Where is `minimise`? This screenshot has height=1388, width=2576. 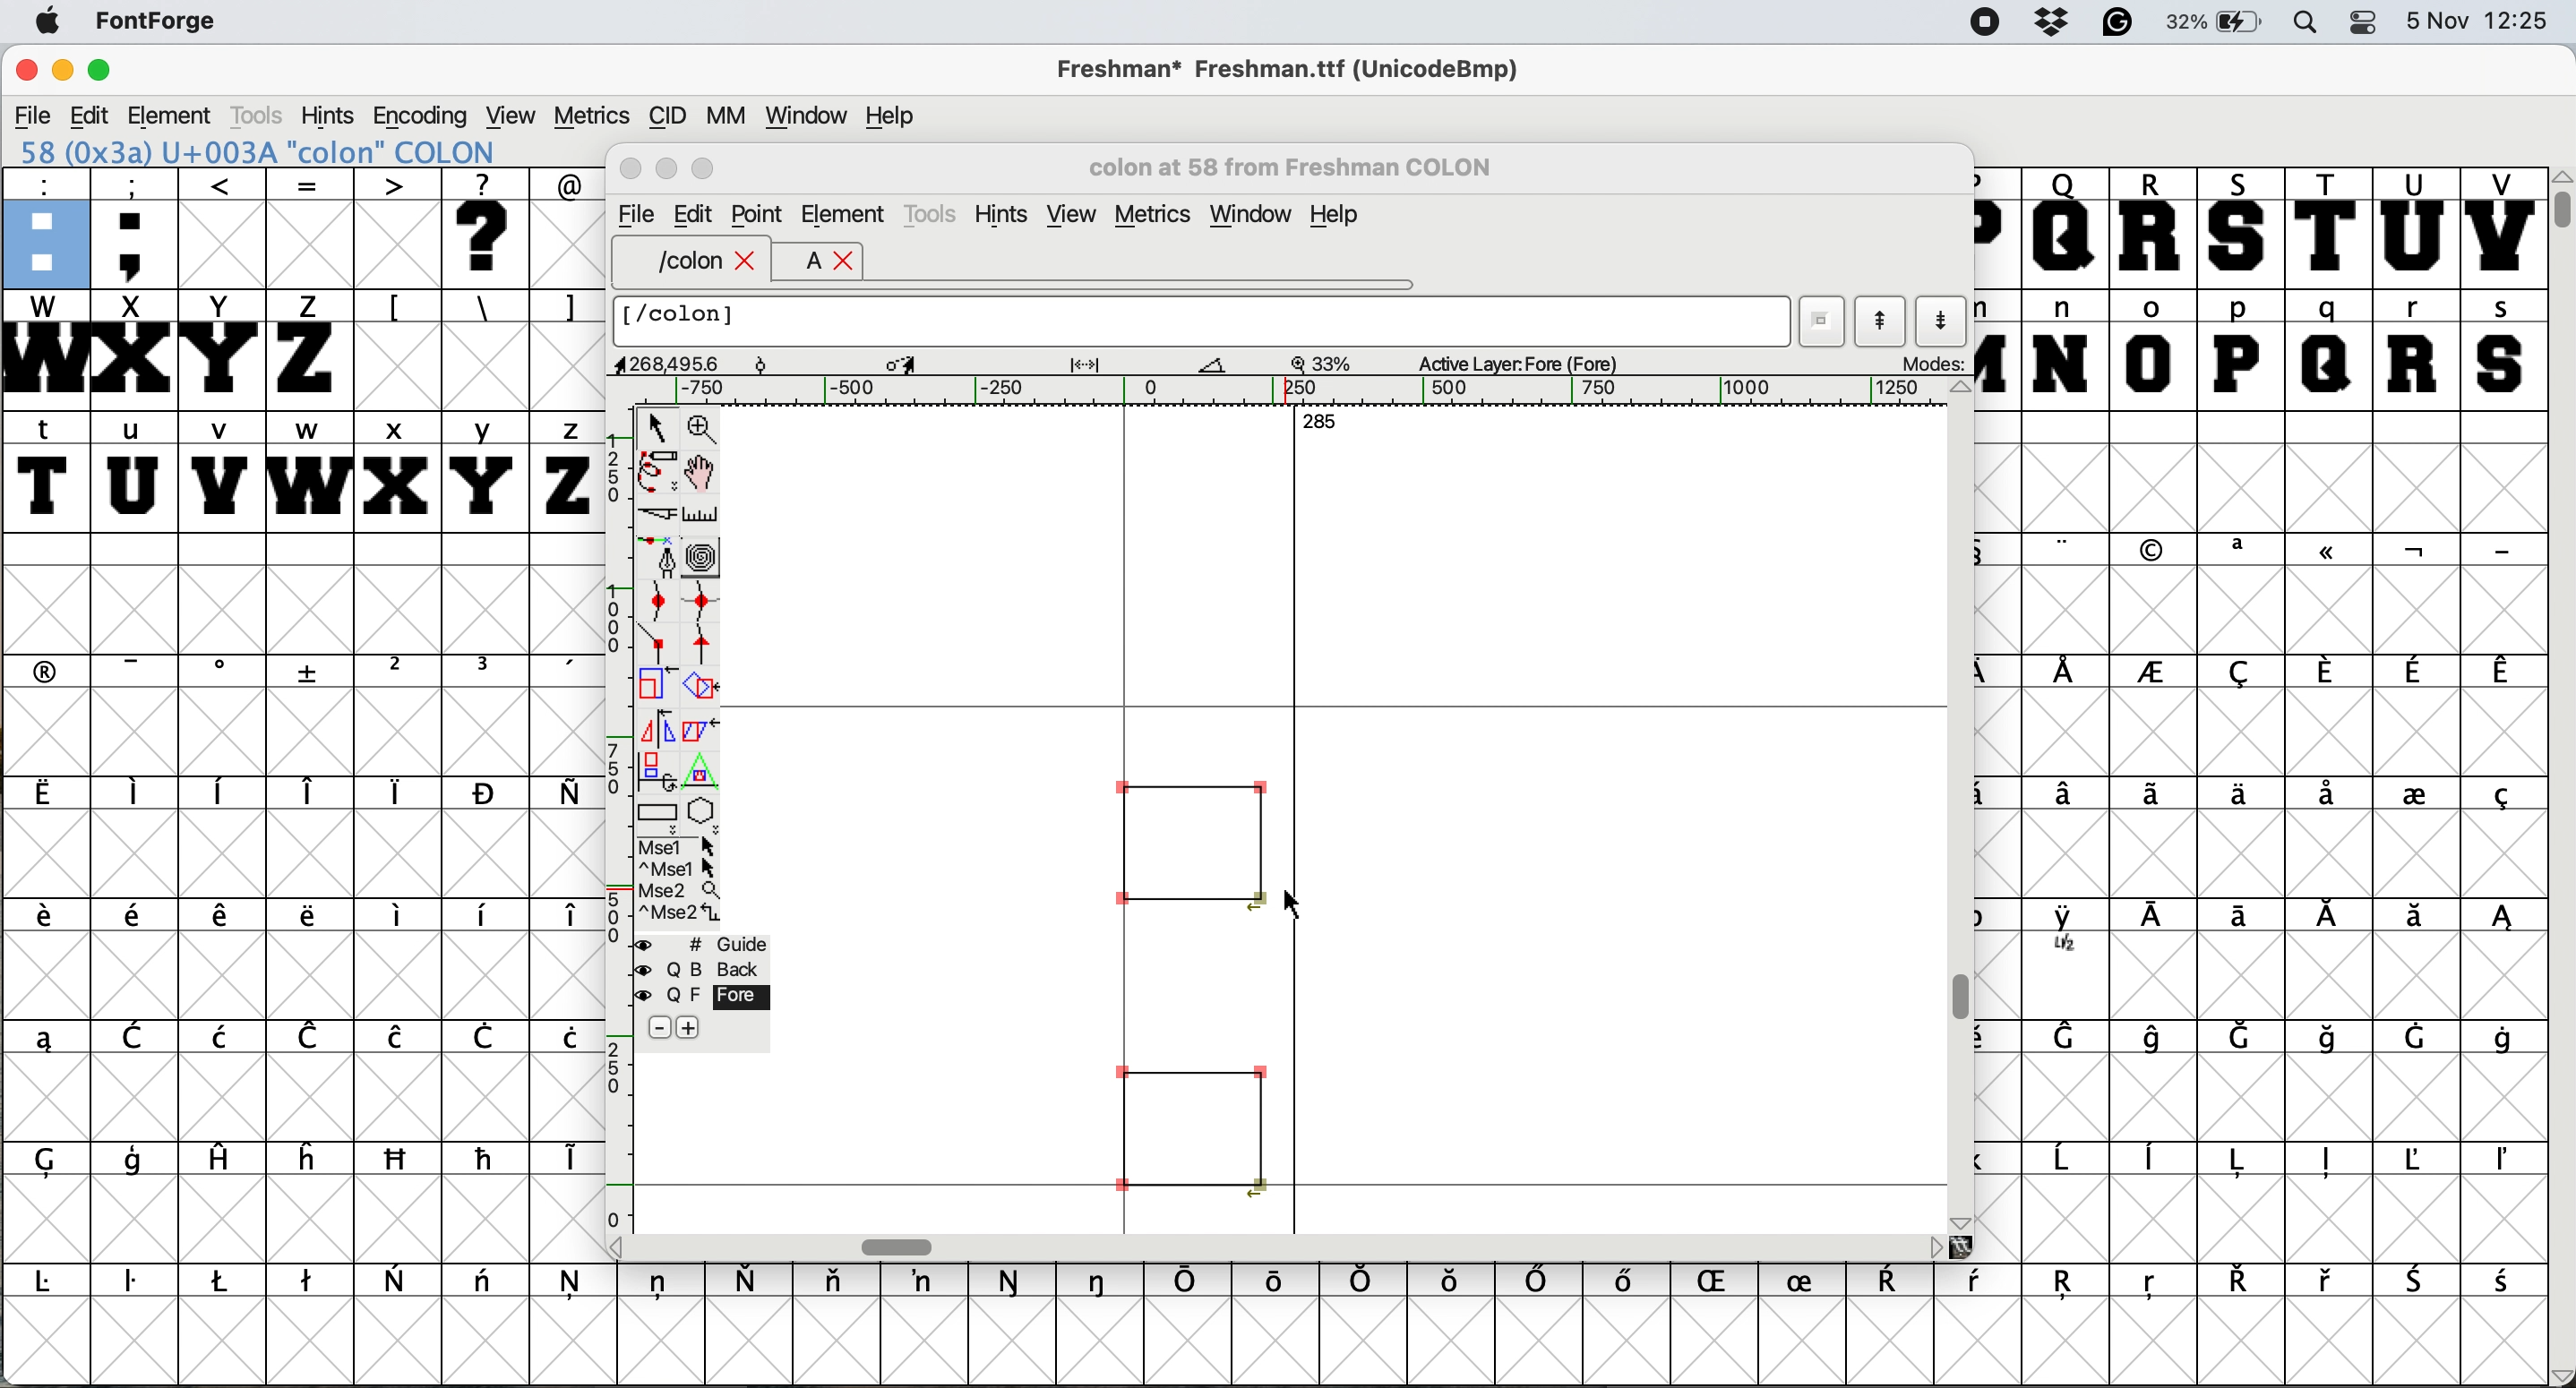 minimise is located at coordinates (667, 170).